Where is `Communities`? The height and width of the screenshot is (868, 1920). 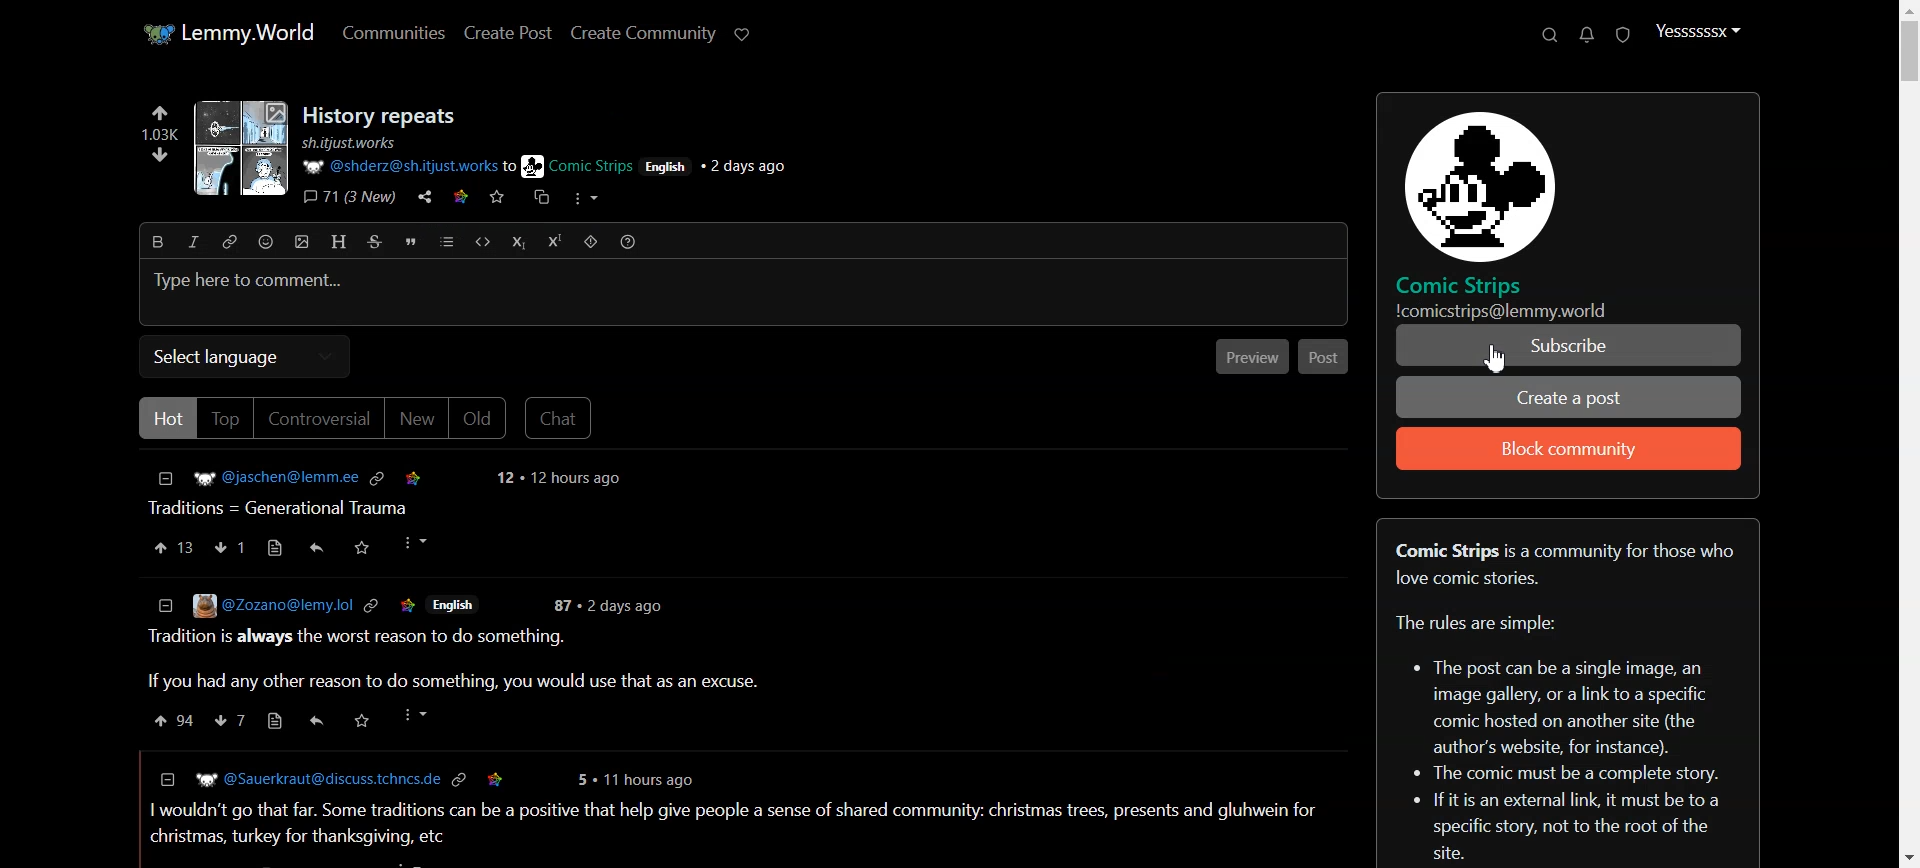 Communities is located at coordinates (393, 32).